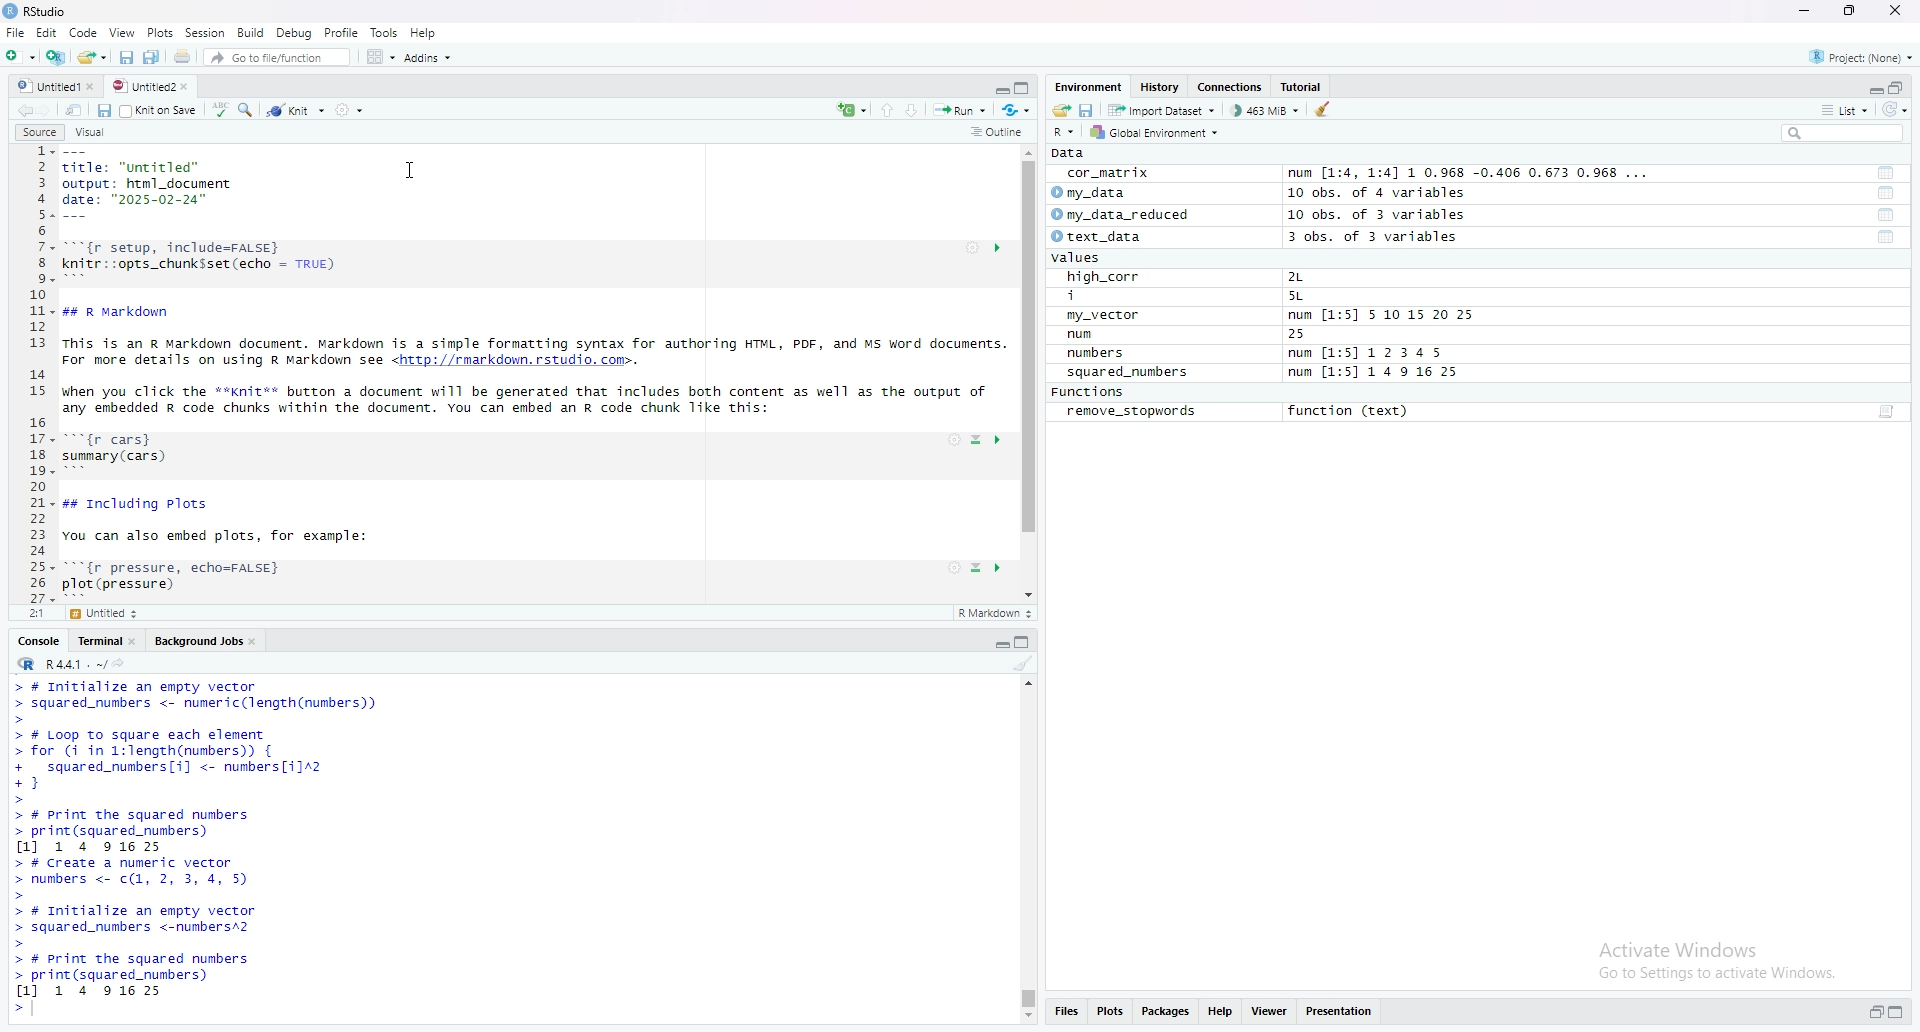  Describe the element at coordinates (120, 32) in the screenshot. I see `view` at that location.